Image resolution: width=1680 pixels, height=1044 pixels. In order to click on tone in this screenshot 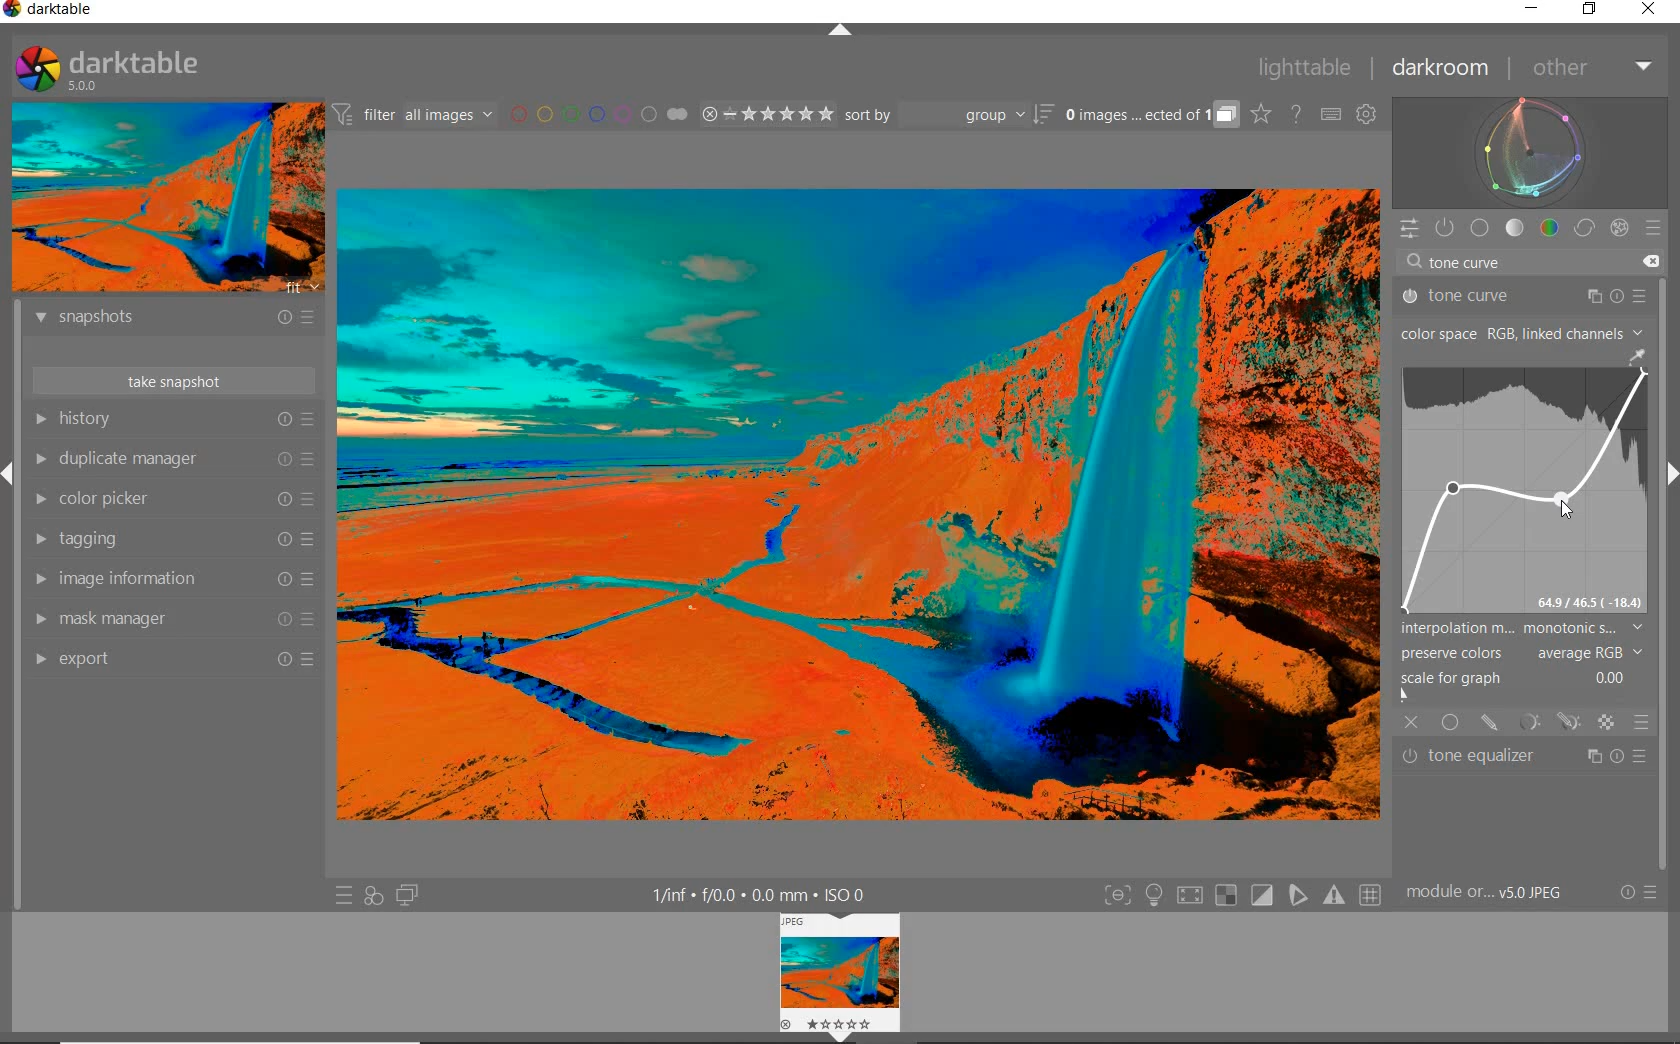, I will do `click(1515, 228)`.